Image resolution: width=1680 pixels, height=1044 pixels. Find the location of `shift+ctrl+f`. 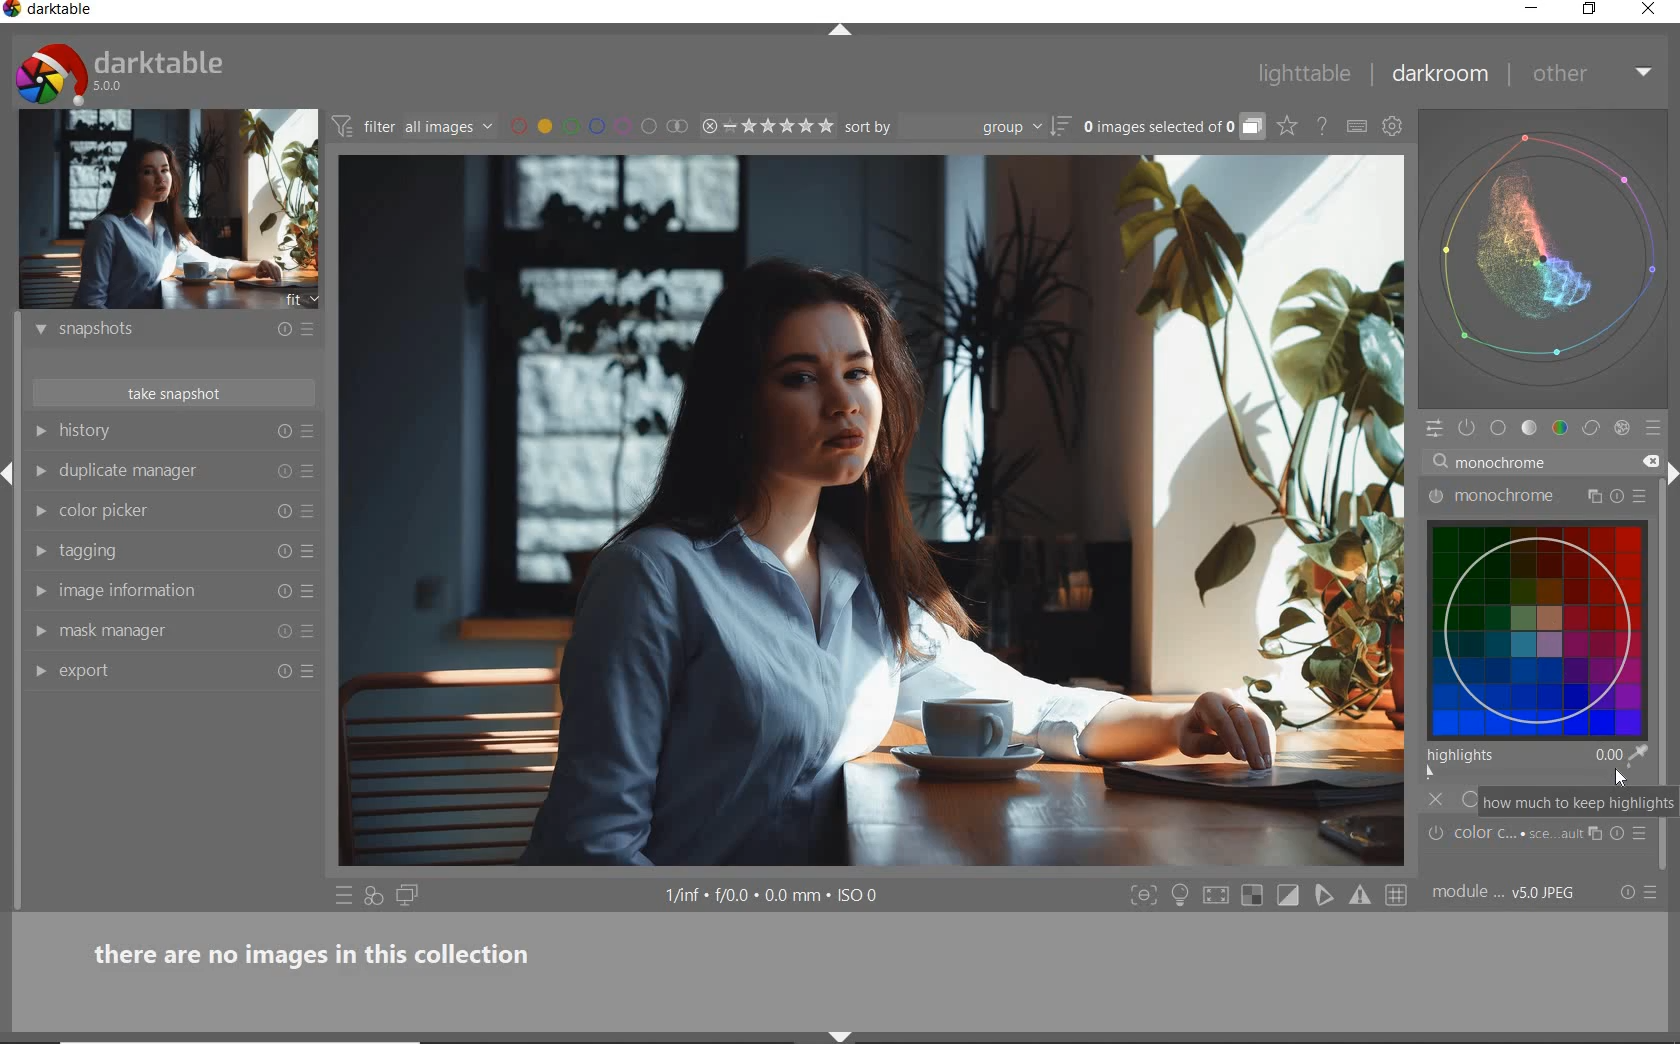

shift+ctrl+f is located at coordinates (1144, 896).